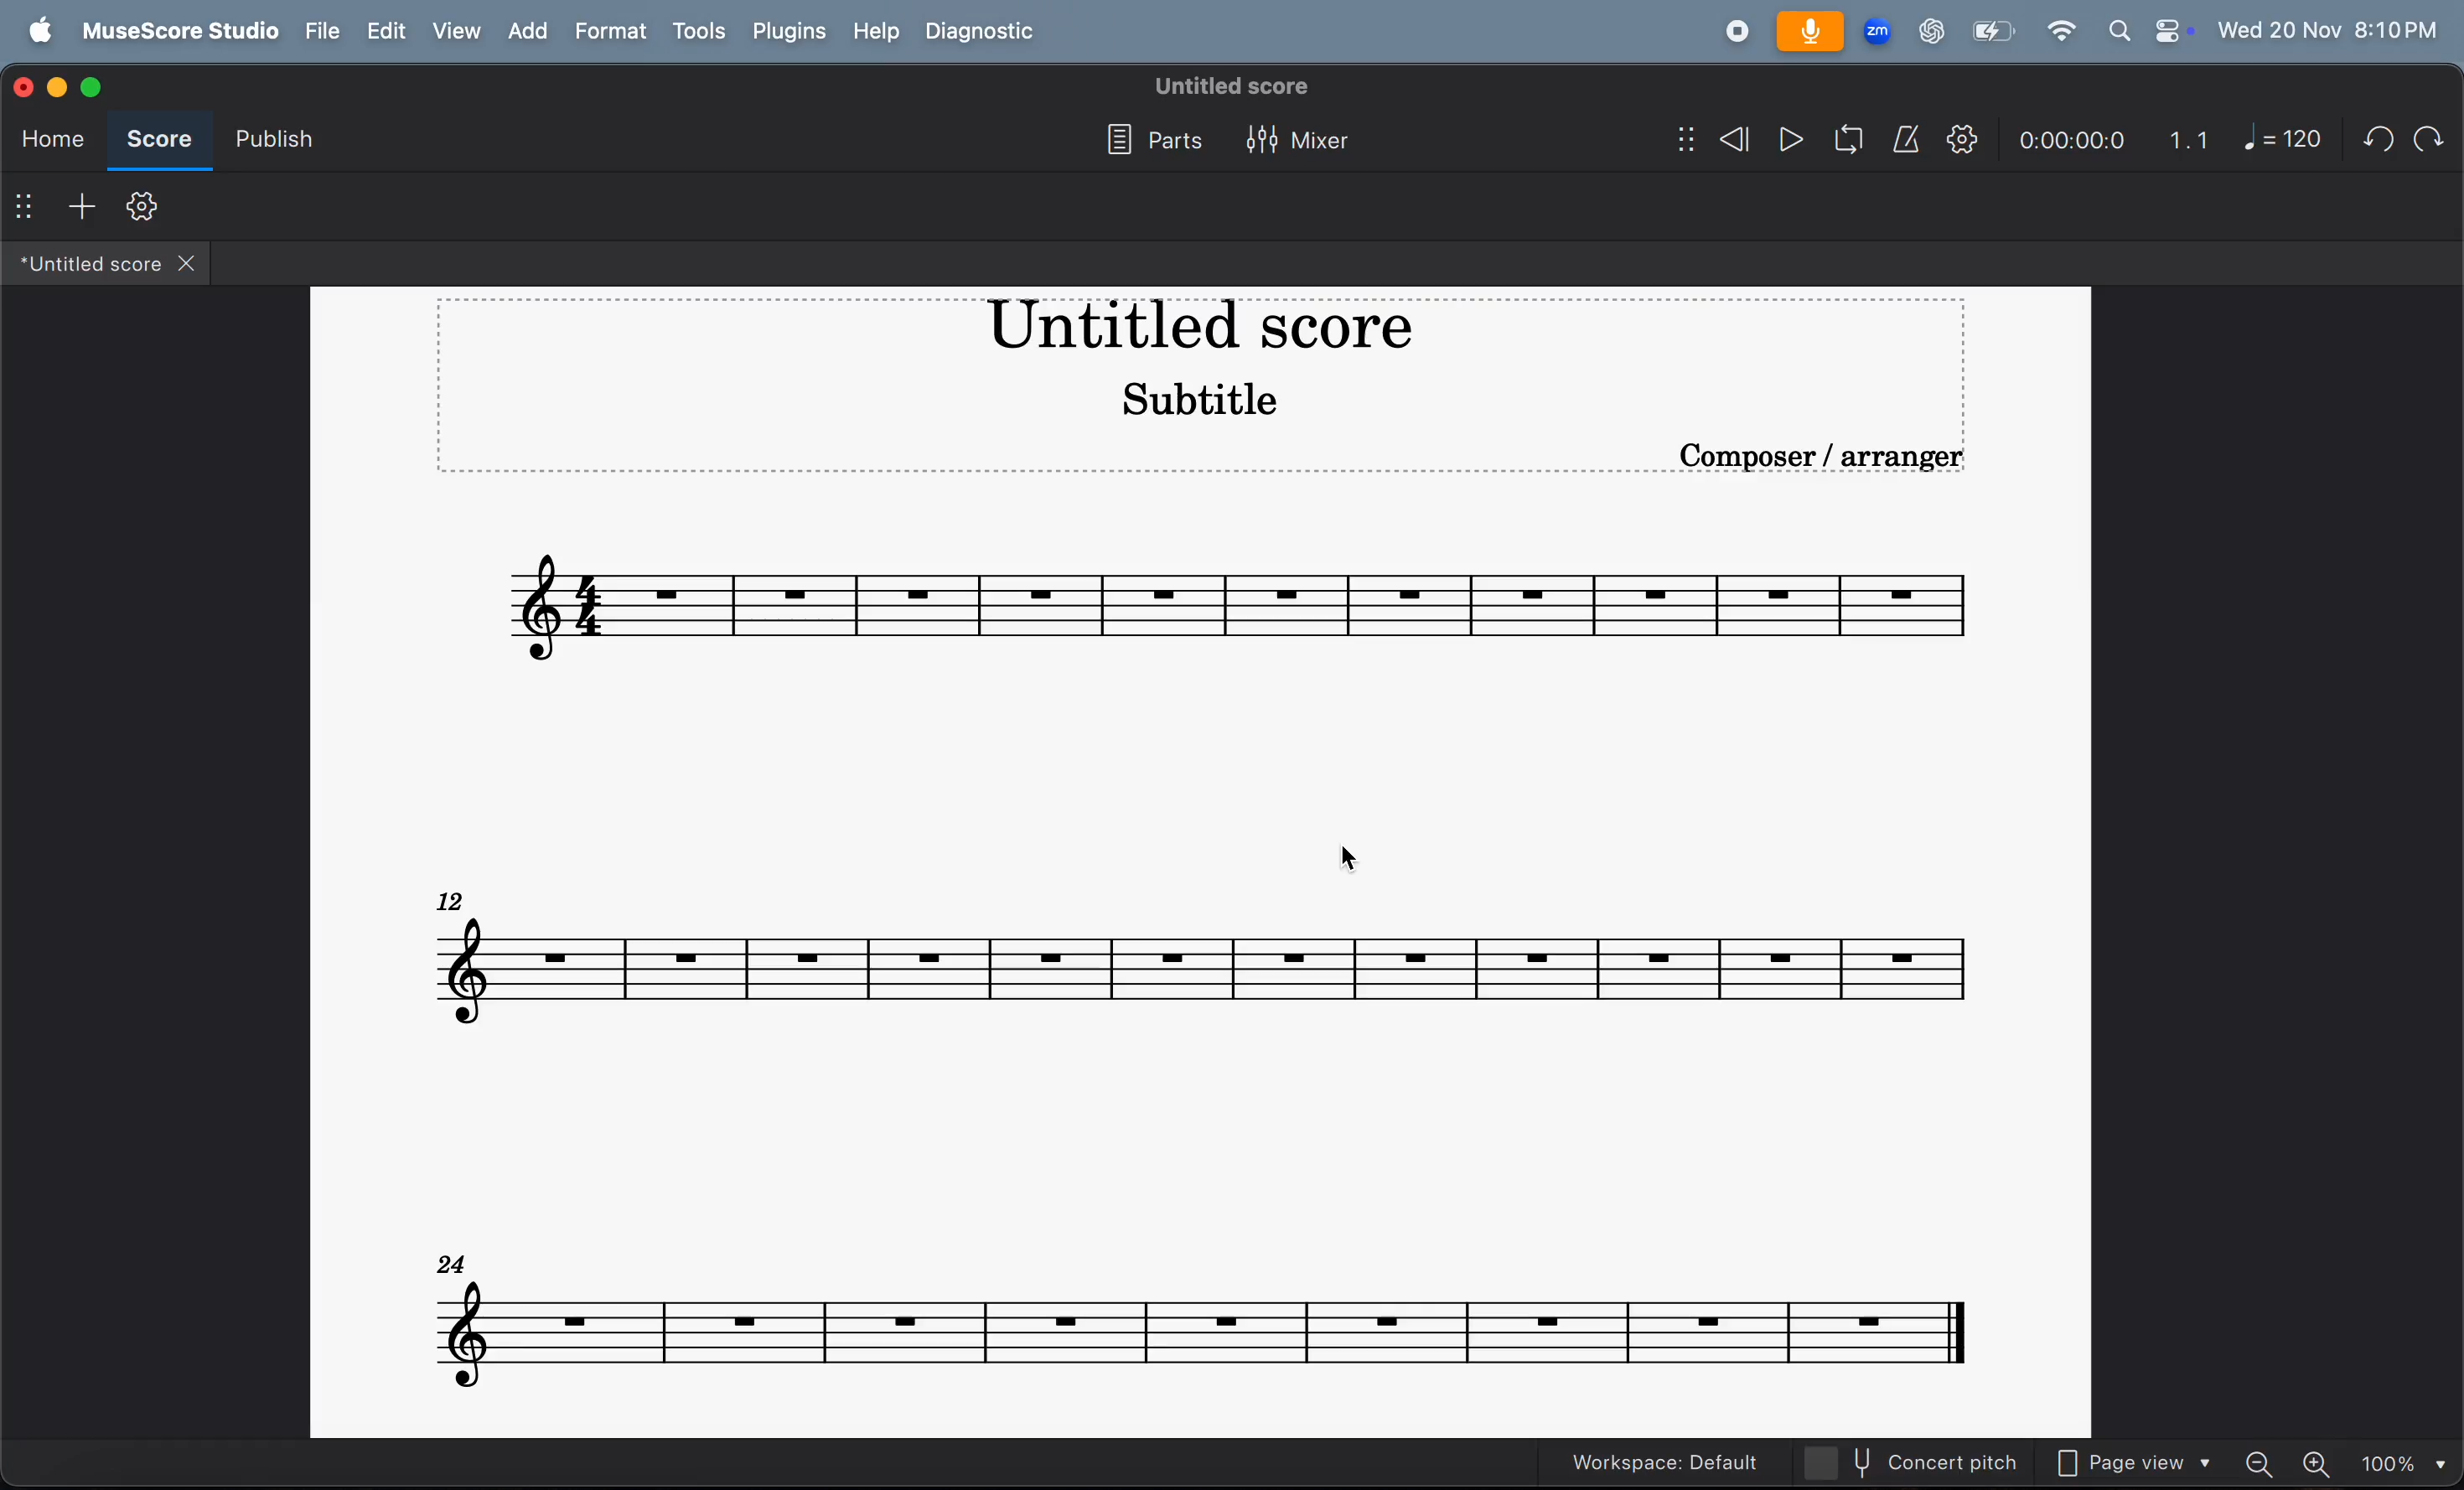 This screenshot has height=1490, width=2464. What do you see at coordinates (615, 32) in the screenshot?
I see `format` at bounding box center [615, 32].